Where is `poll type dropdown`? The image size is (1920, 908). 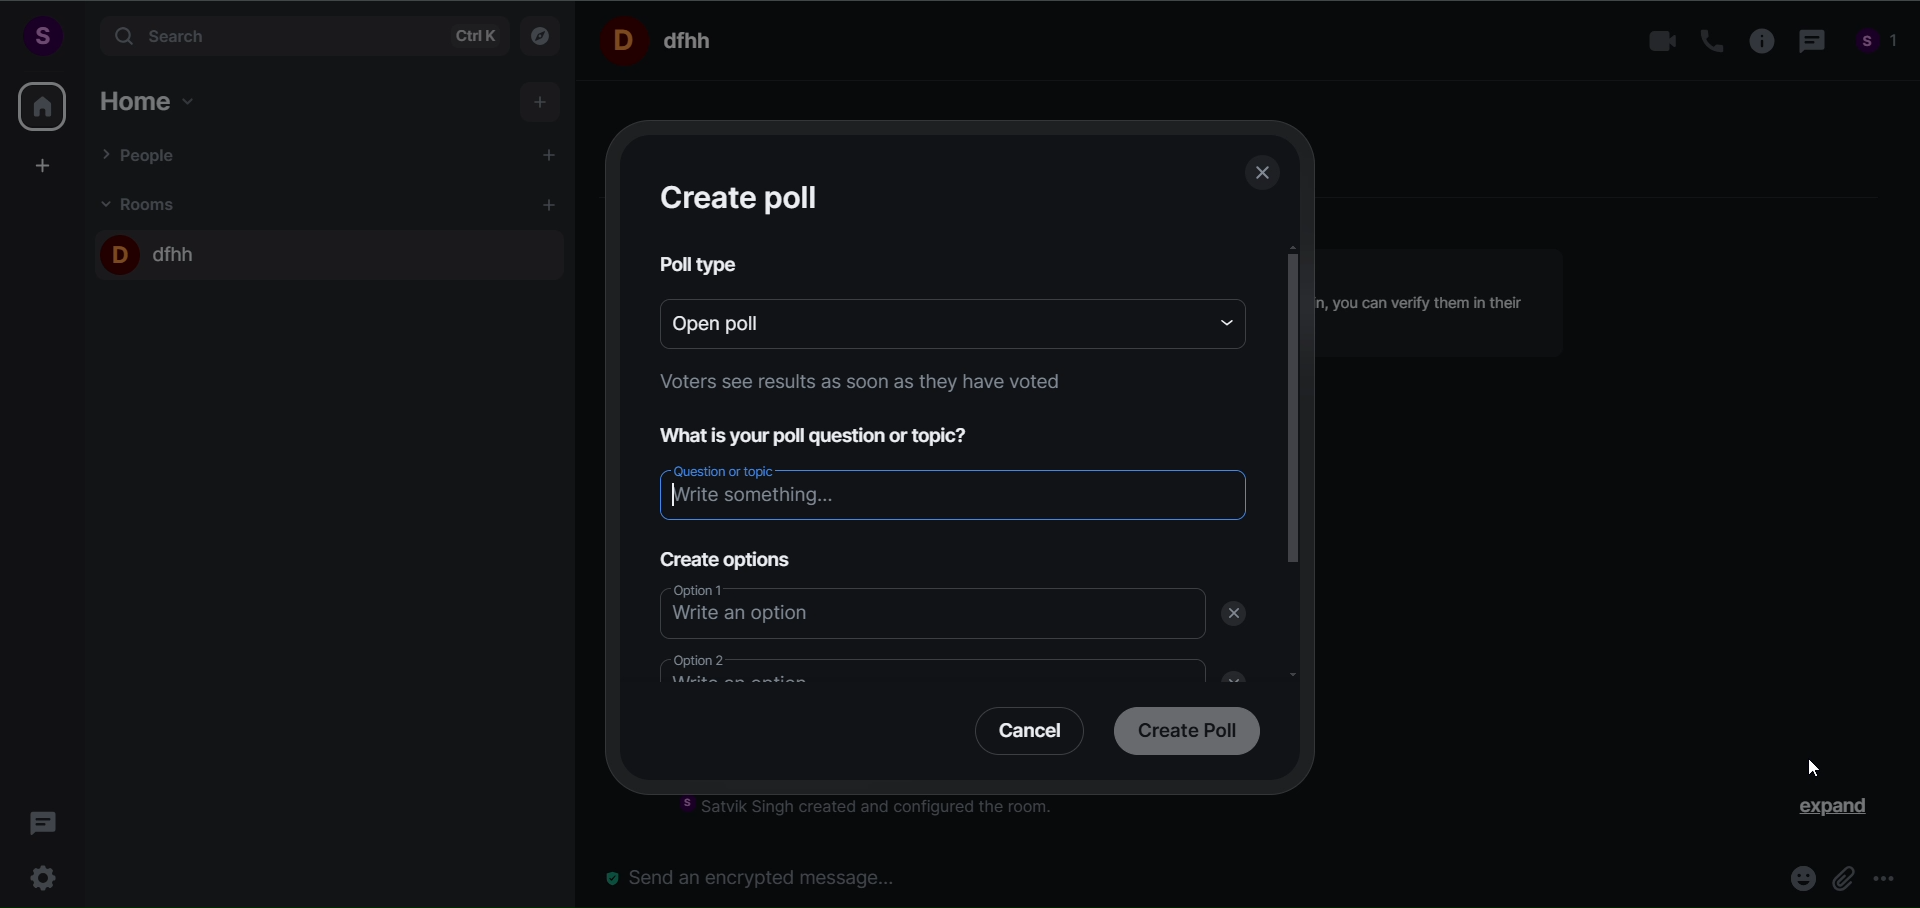 poll type dropdown is located at coordinates (1220, 321).